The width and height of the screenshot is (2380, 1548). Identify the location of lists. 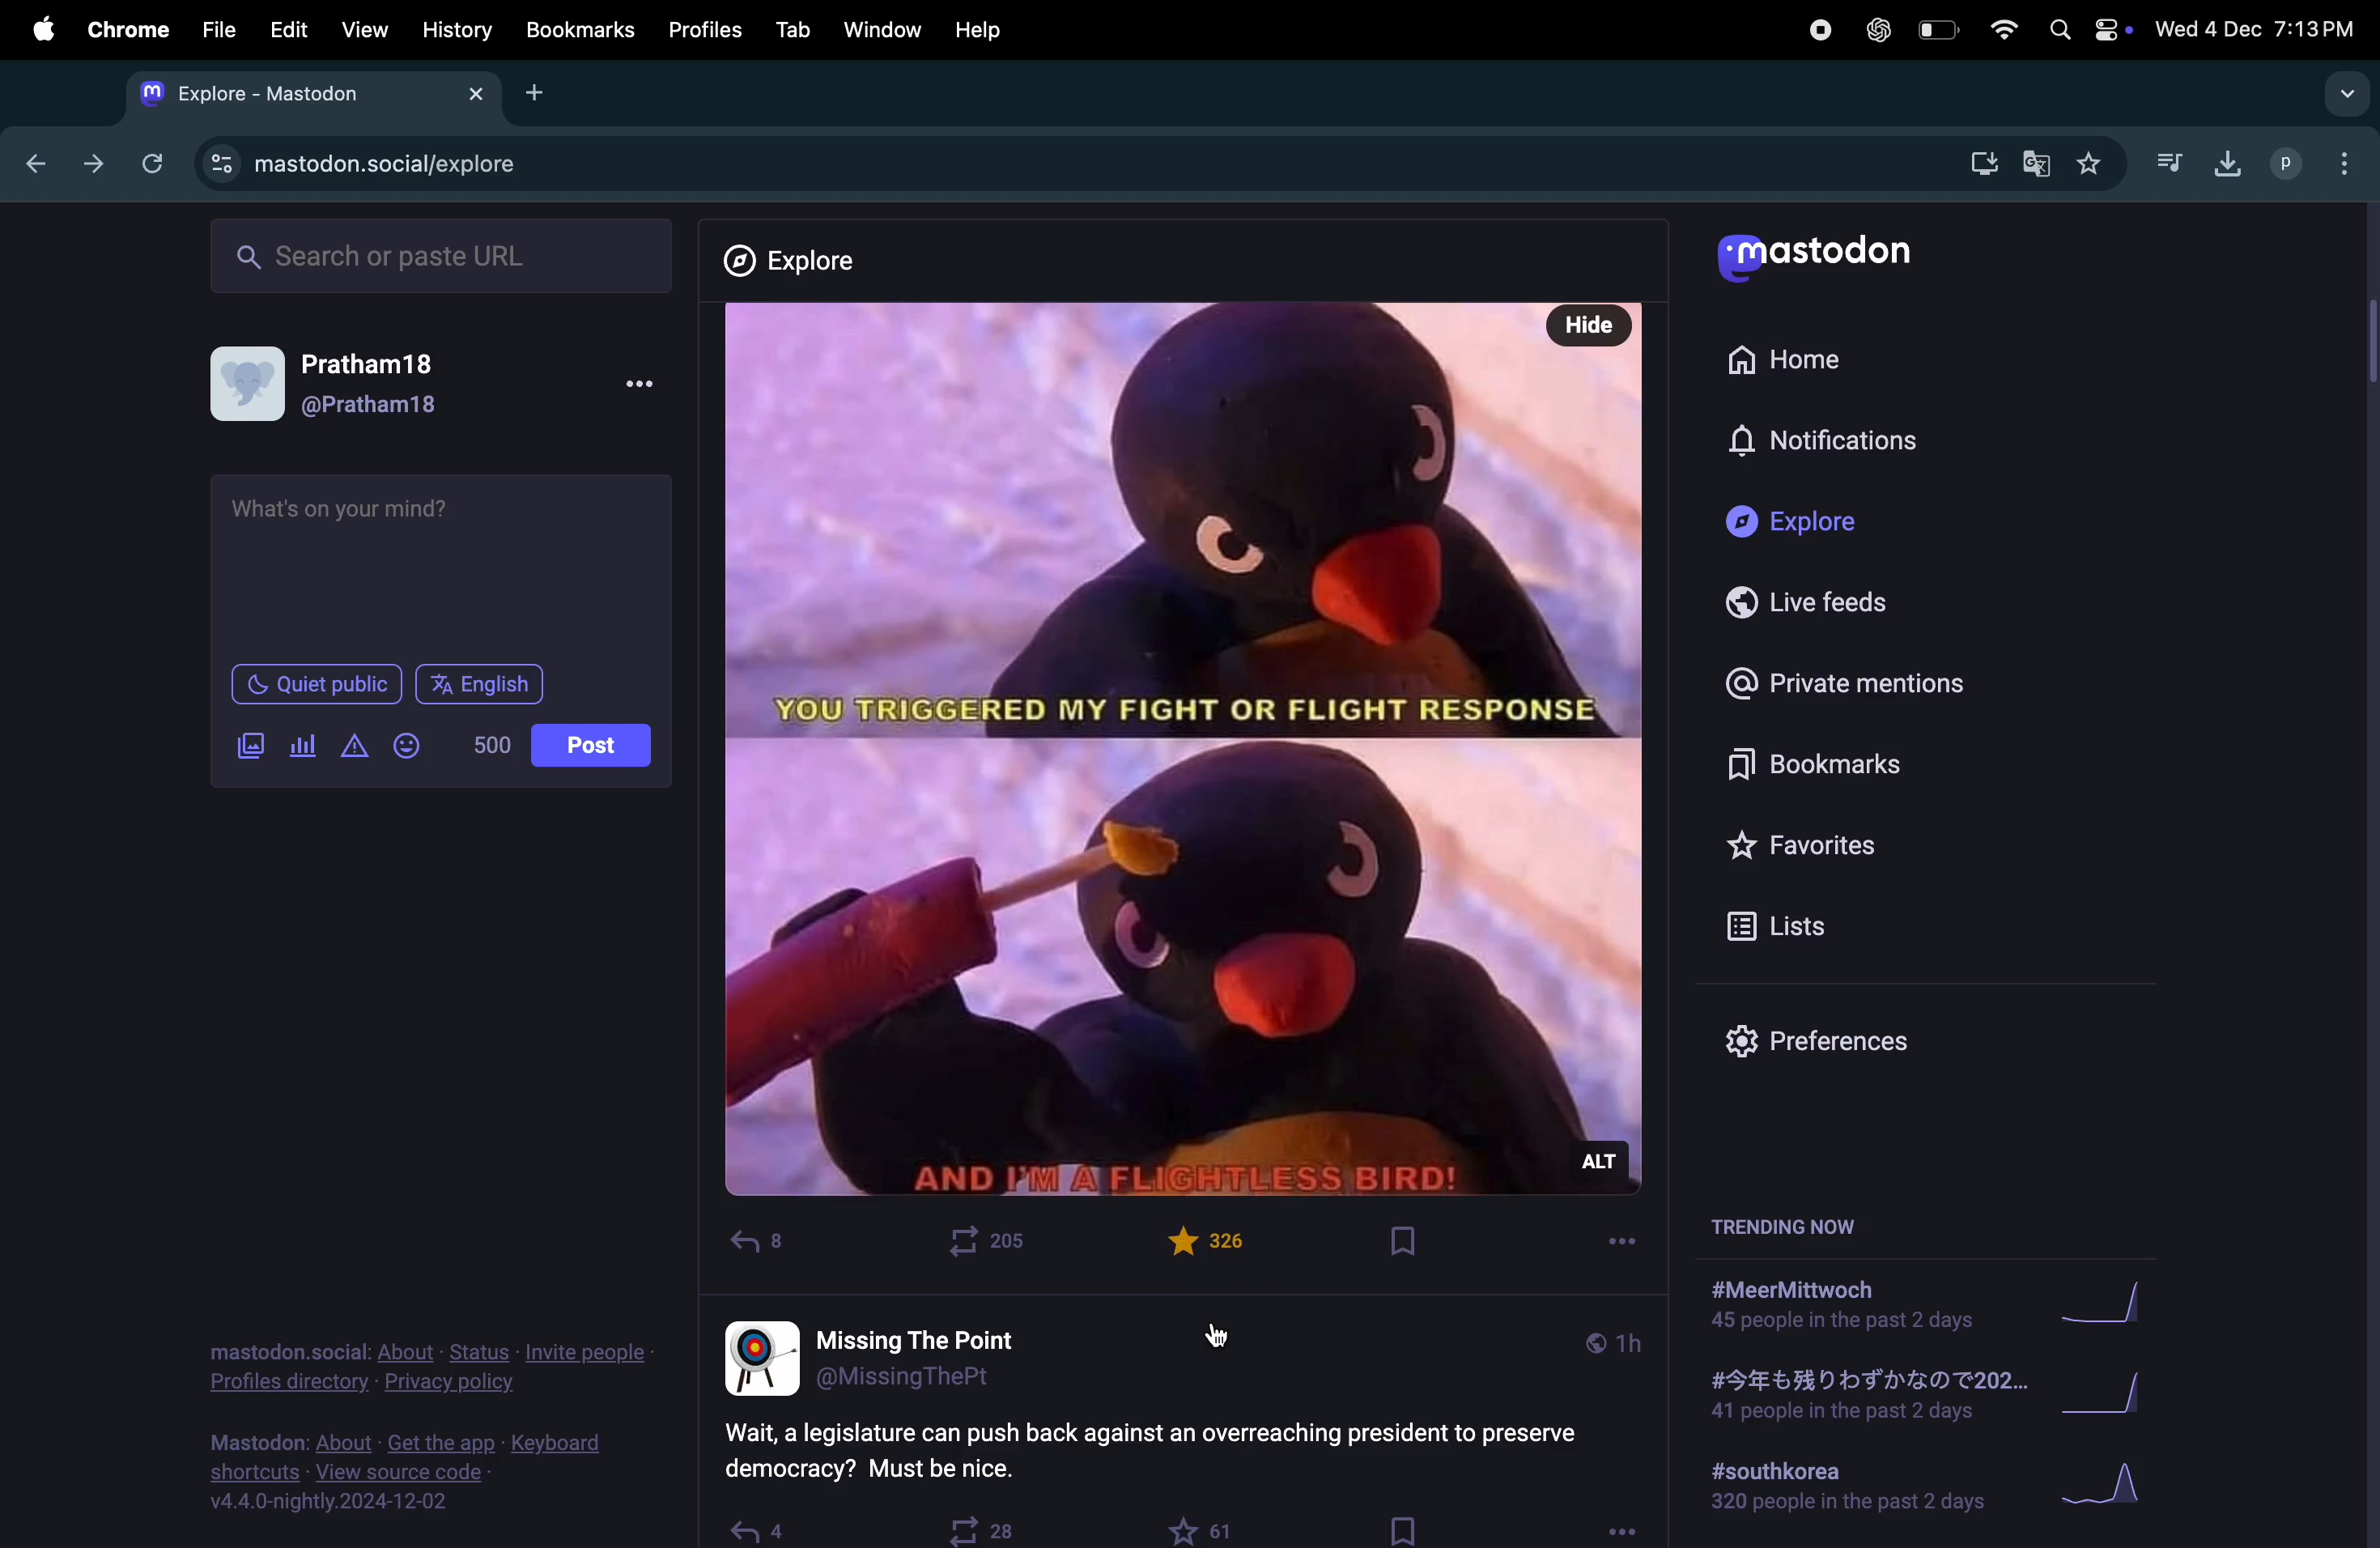
(1791, 927).